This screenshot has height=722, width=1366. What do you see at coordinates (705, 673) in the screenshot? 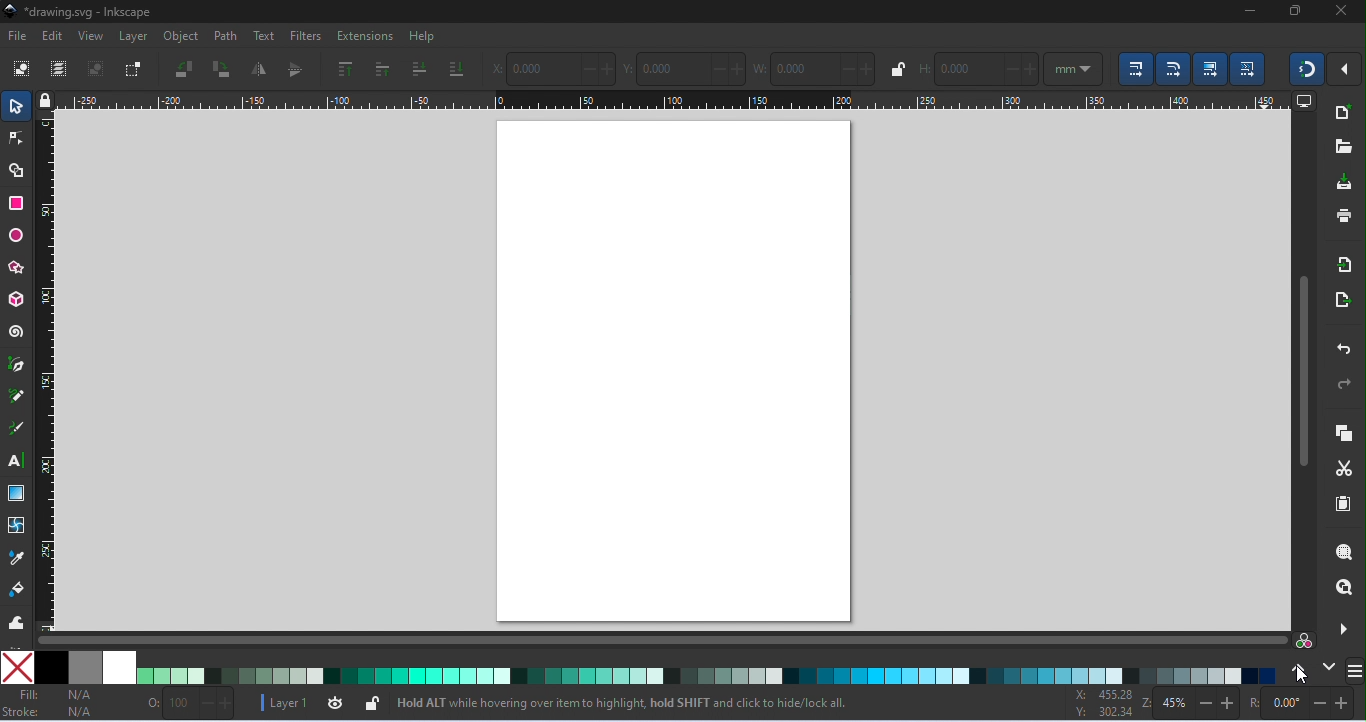
I see `current shade of color palette` at bounding box center [705, 673].